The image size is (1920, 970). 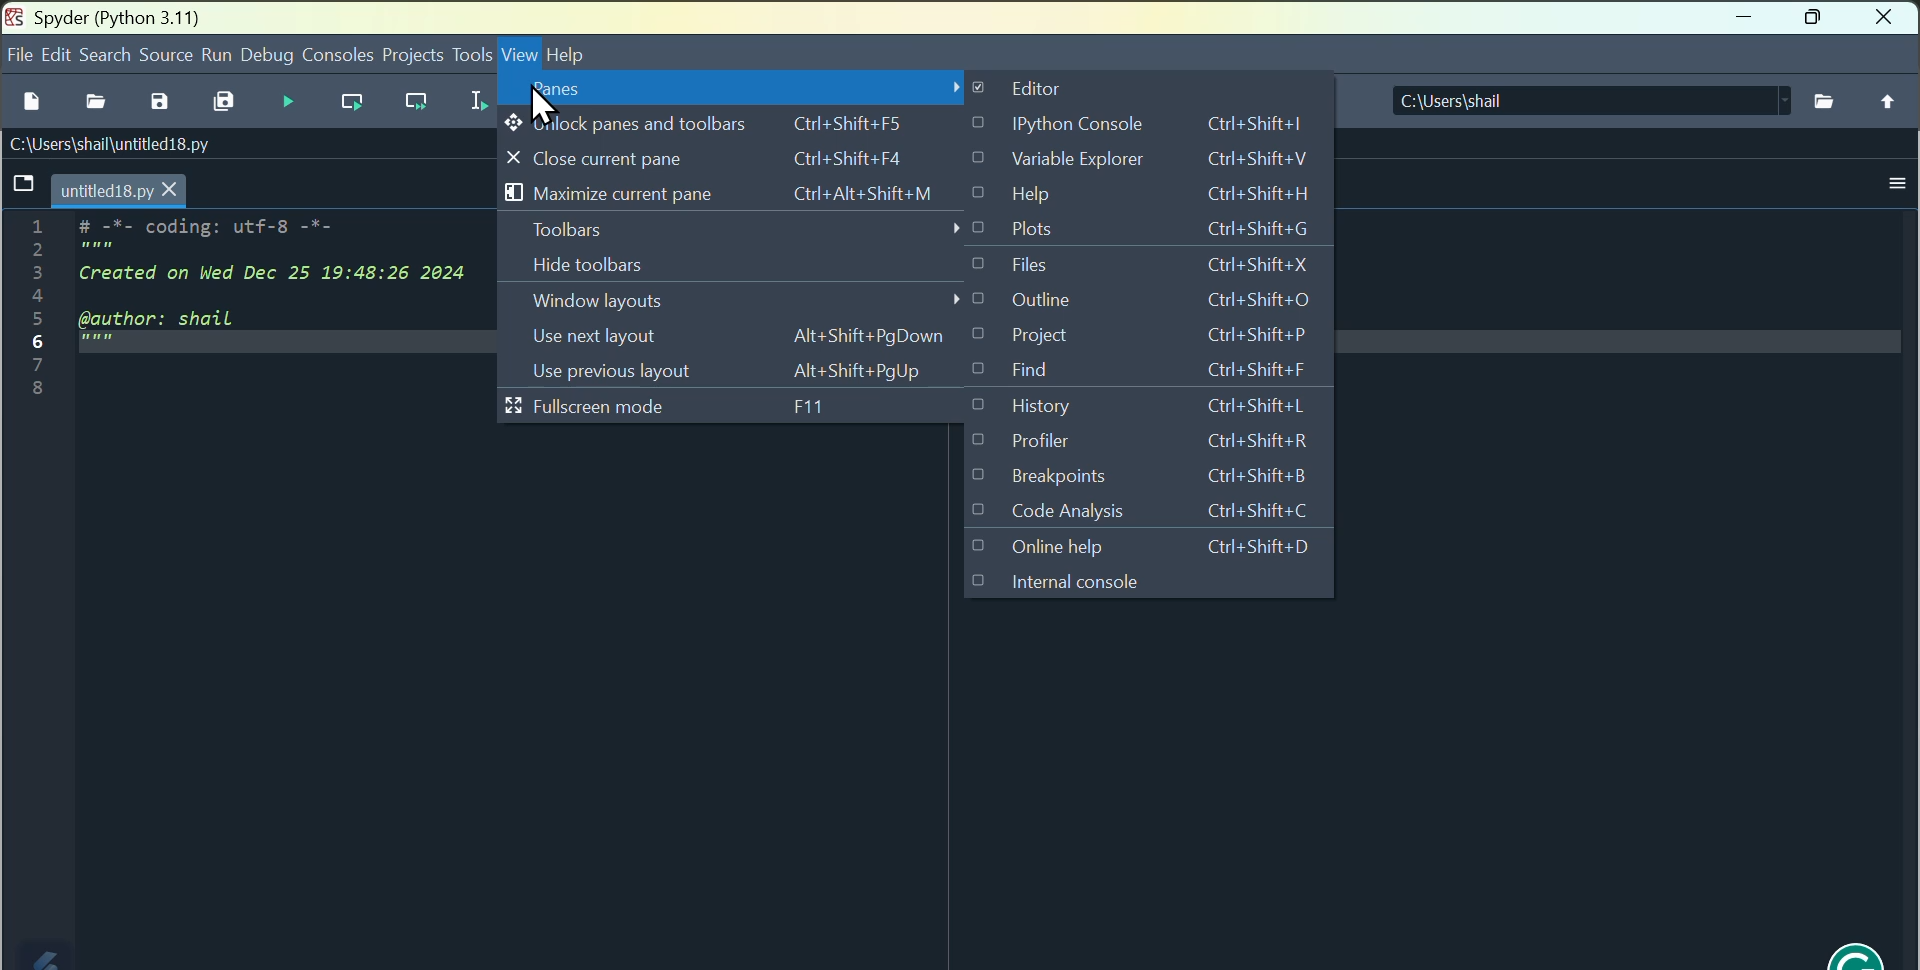 I want to click on Variable explorer, so click(x=1169, y=162).